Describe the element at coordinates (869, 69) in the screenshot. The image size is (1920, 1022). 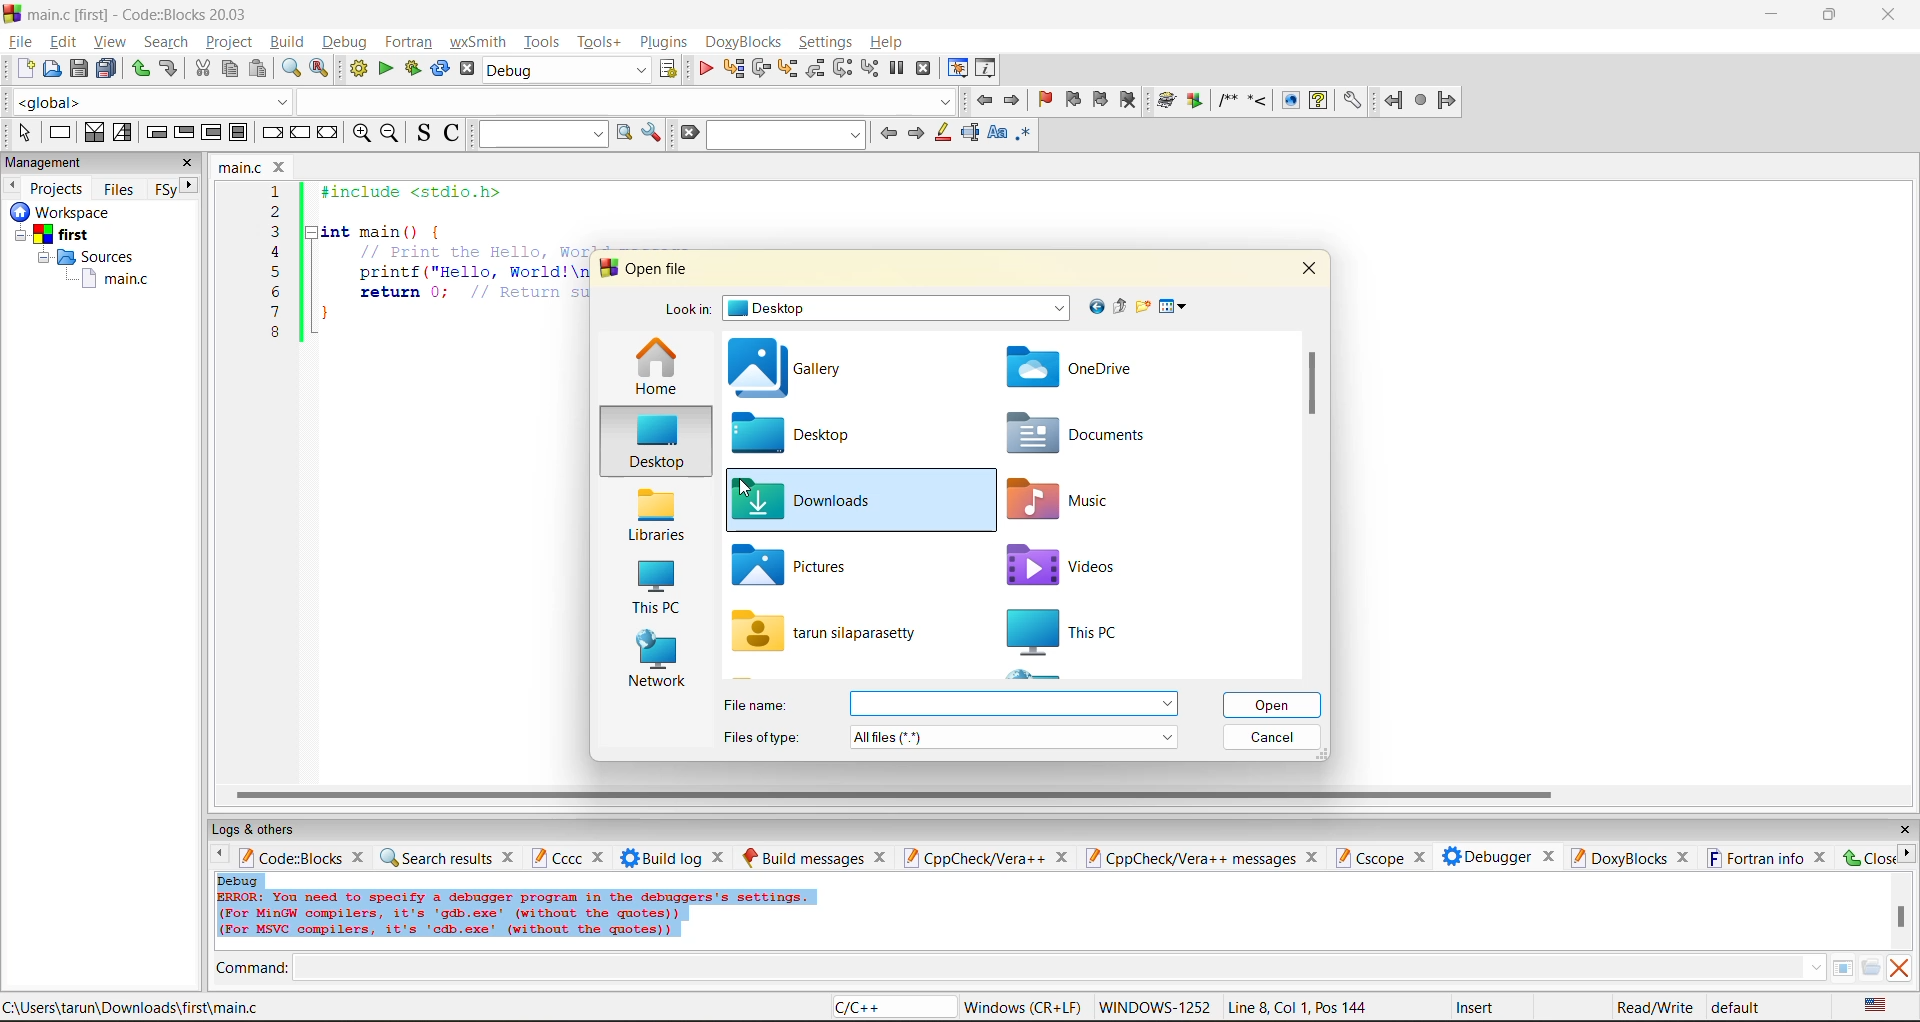
I see `step into instruction` at that location.